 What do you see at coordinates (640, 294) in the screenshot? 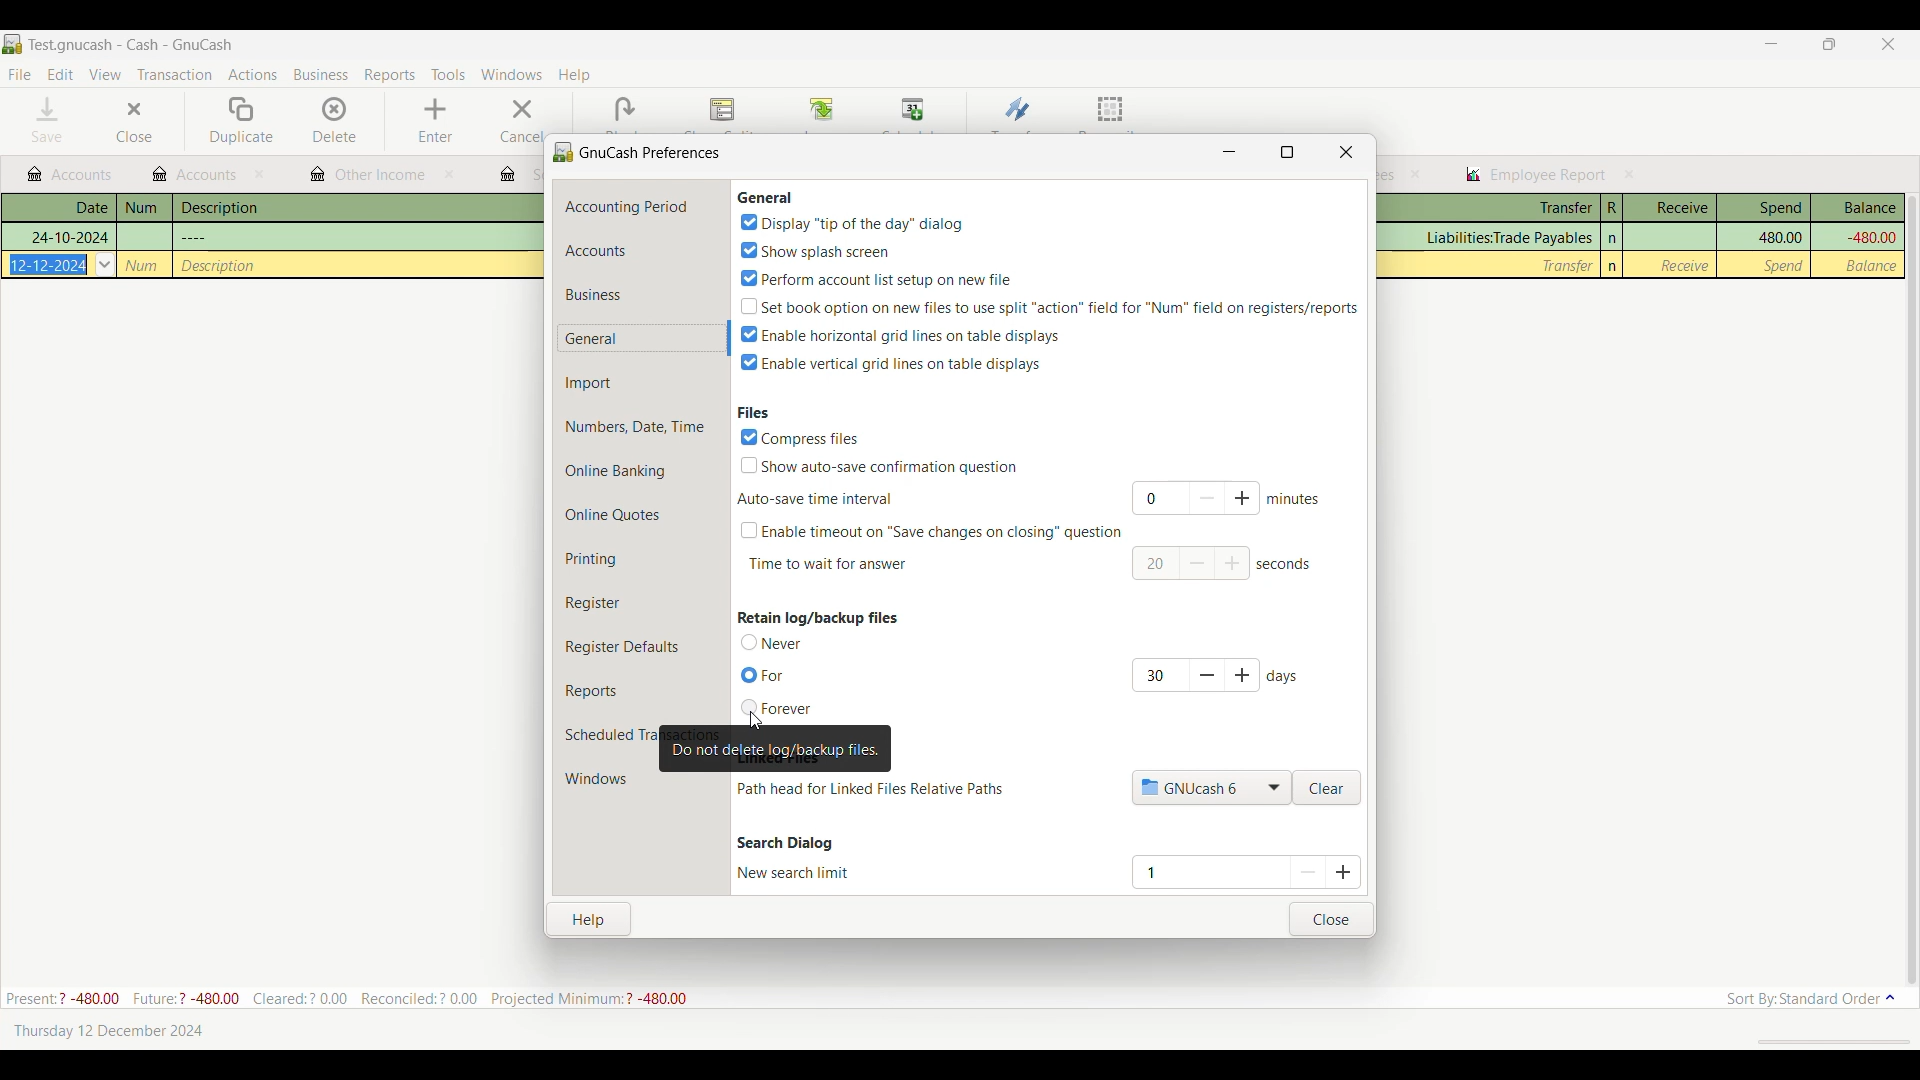
I see `Business` at bounding box center [640, 294].